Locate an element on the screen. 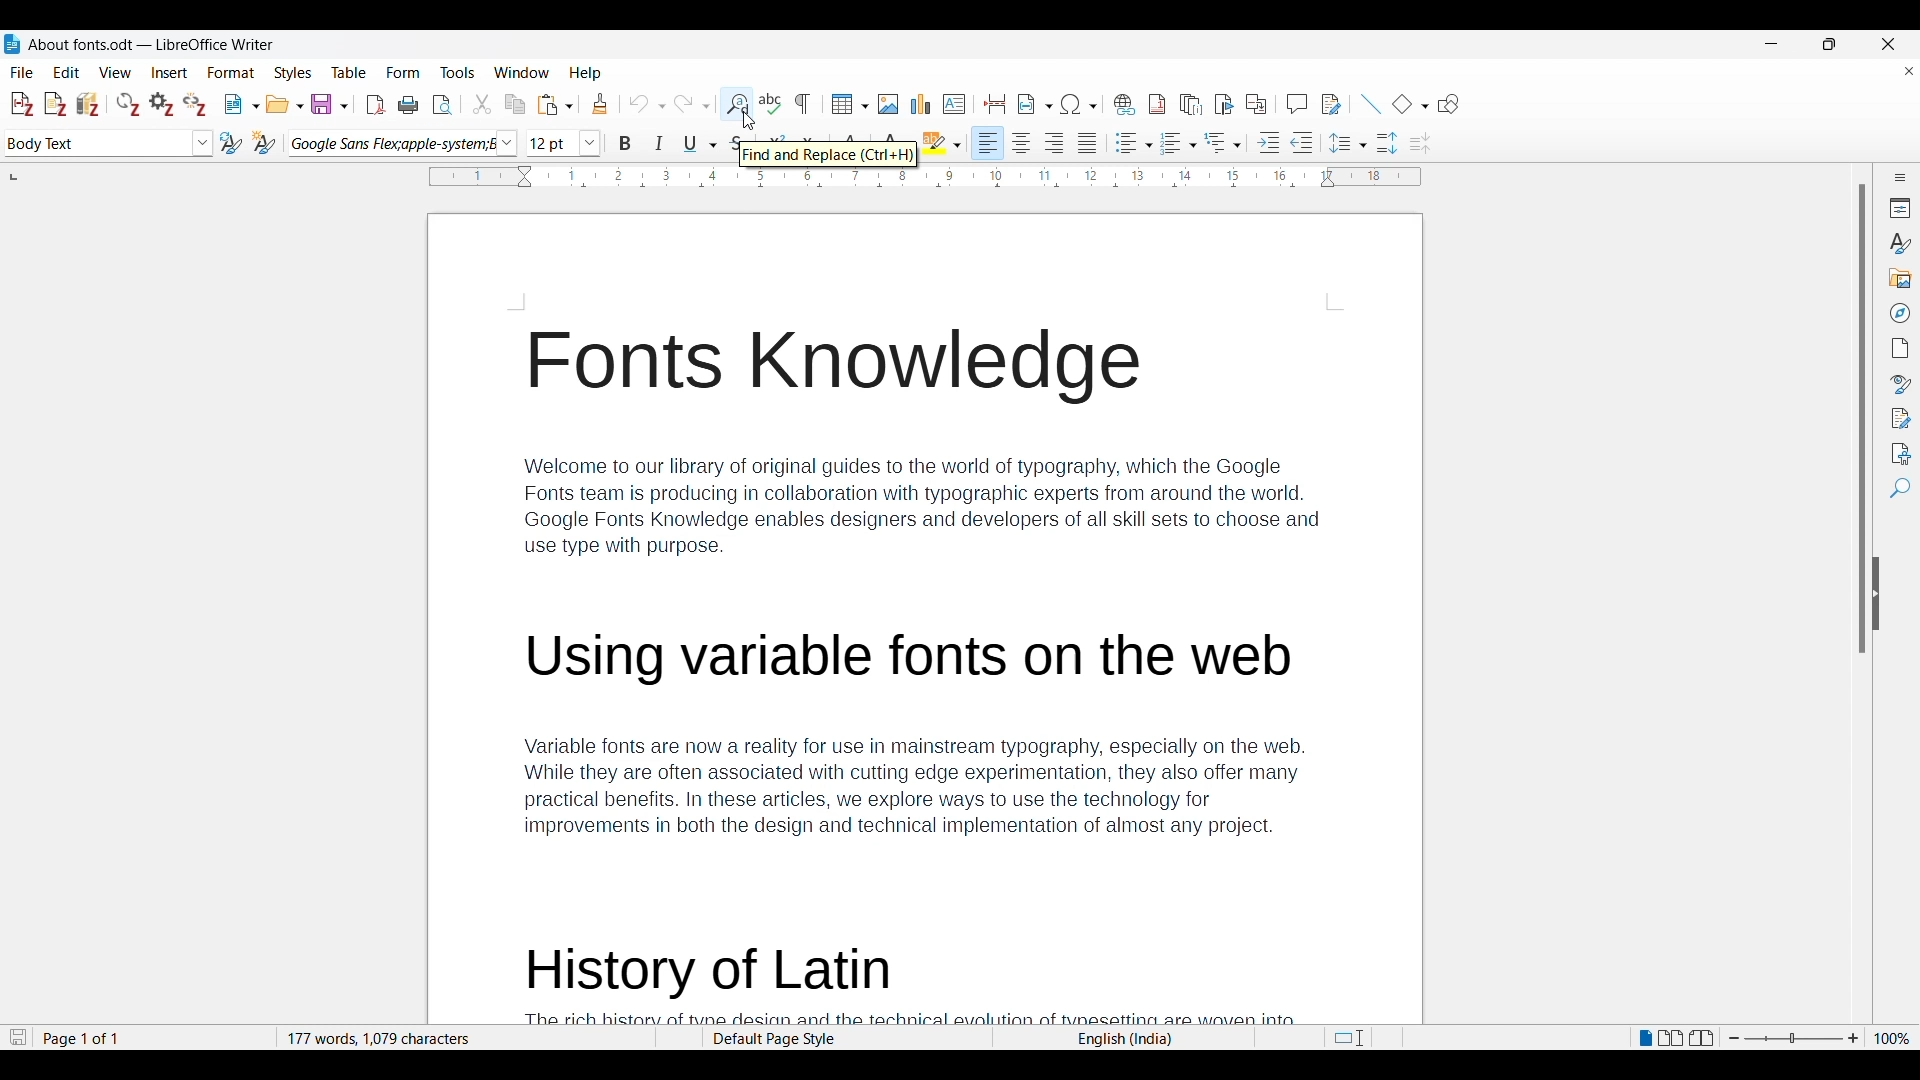 Image resolution: width=1920 pixels, height=1080 pixels. Text size options is located at coordinates (590, 144).